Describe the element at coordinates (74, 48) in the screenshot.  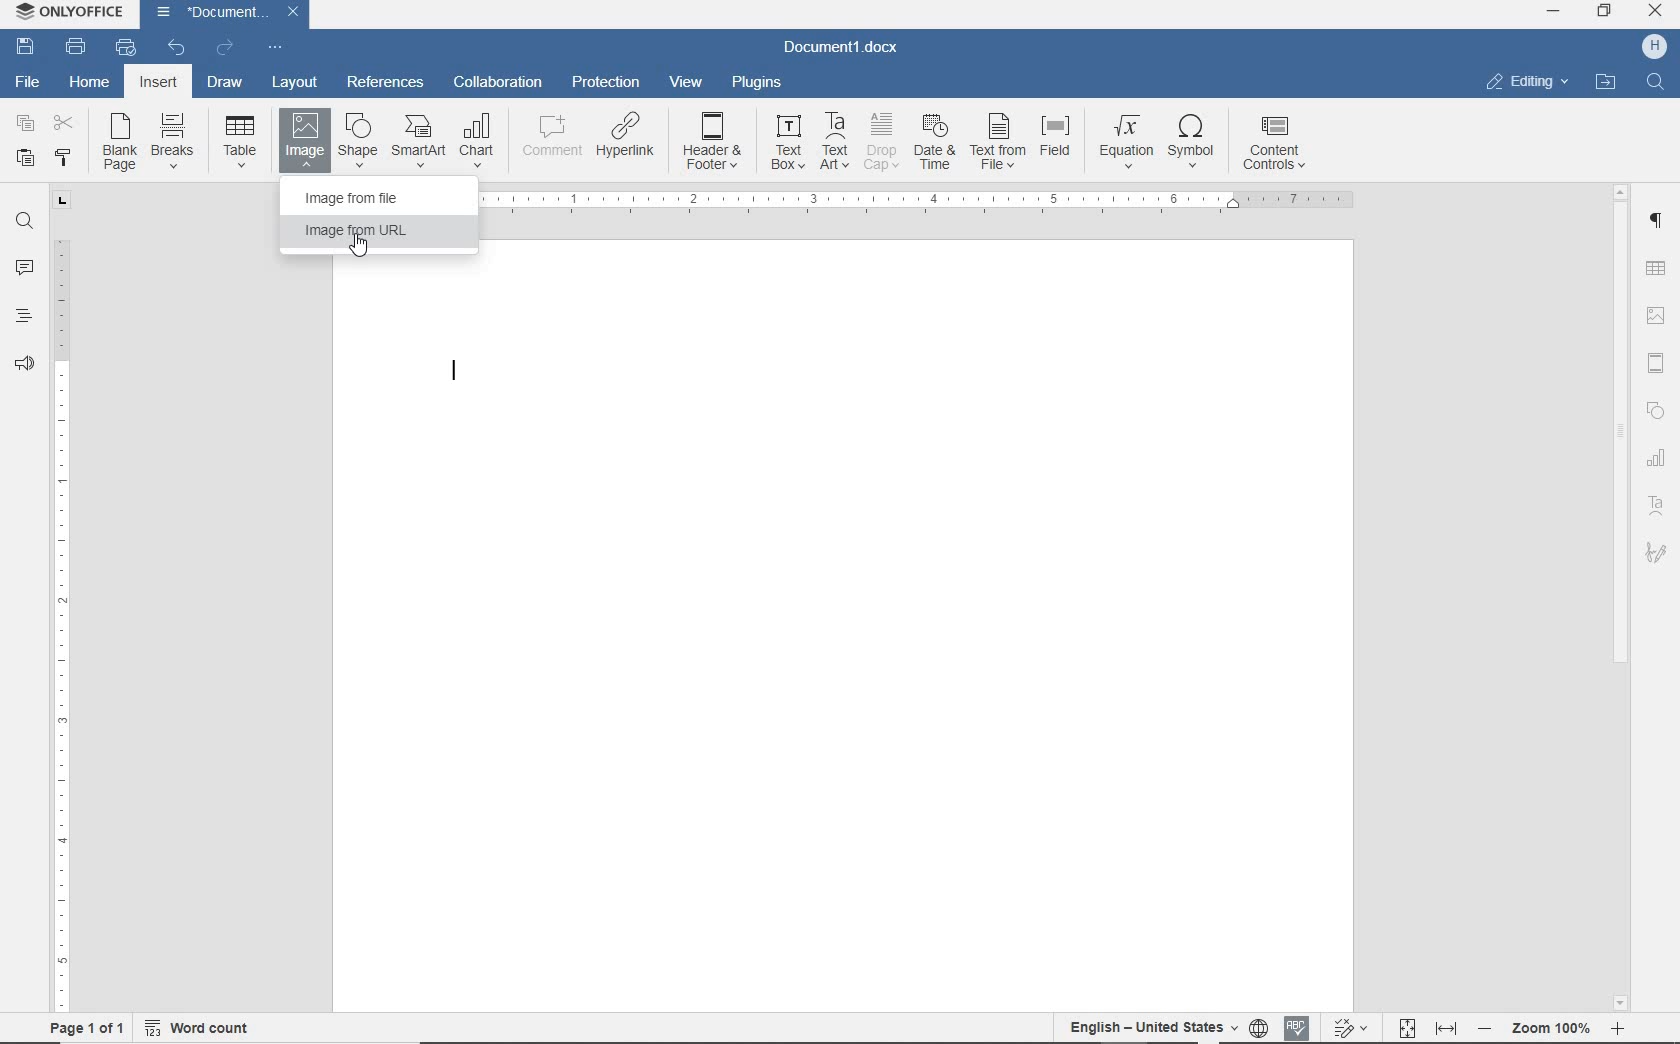
I see `print` at that location.